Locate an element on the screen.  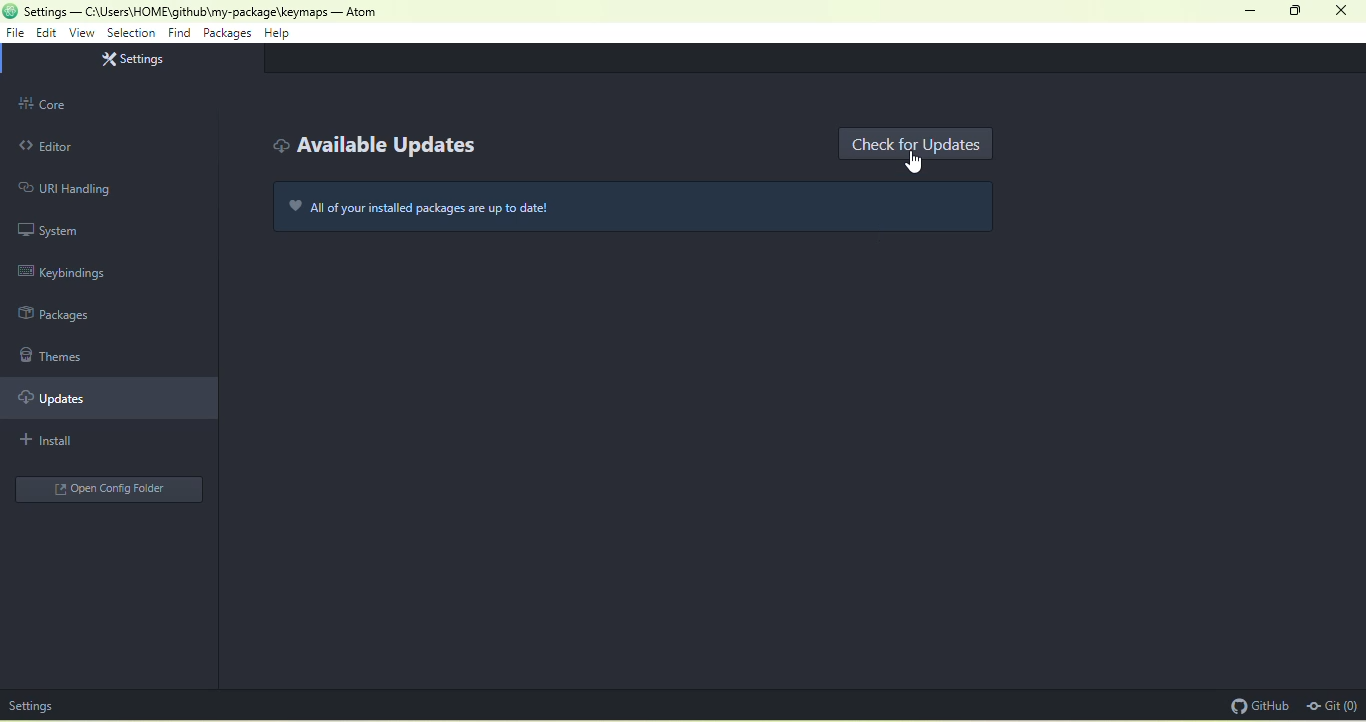
find is located at coordinates (181, 33).